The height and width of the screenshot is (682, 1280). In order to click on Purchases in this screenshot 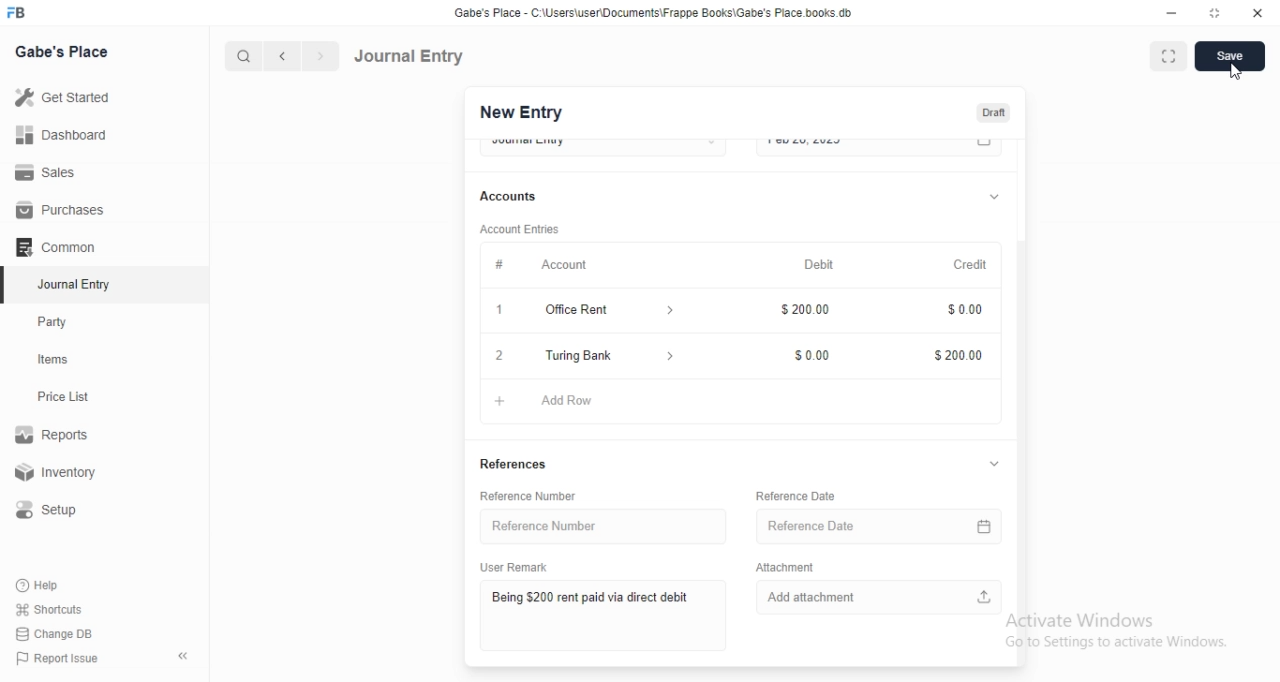, I will do `click(61, 210)`.